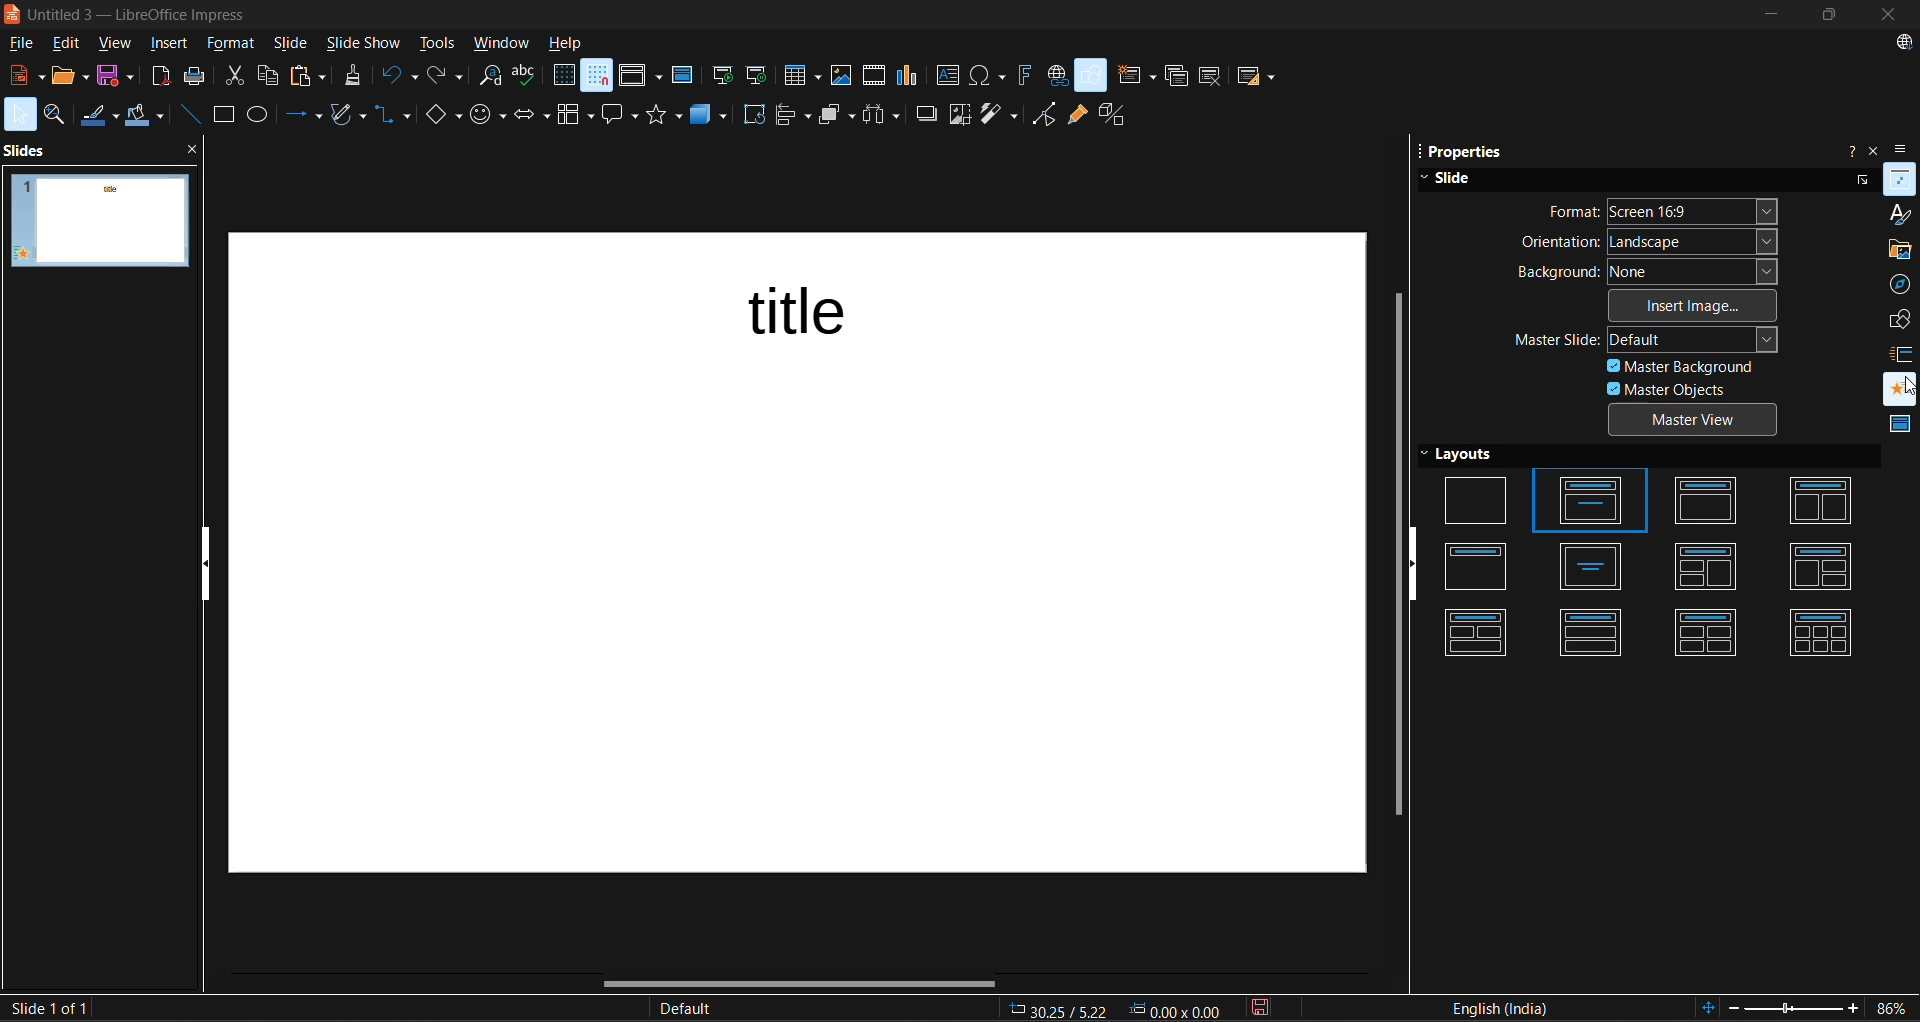 This screenshot has height=1022, width=1920. What do you see at coordinates (598, 75) in the screenshot?
I see `snap to grid` at bounding box center [598, 75].